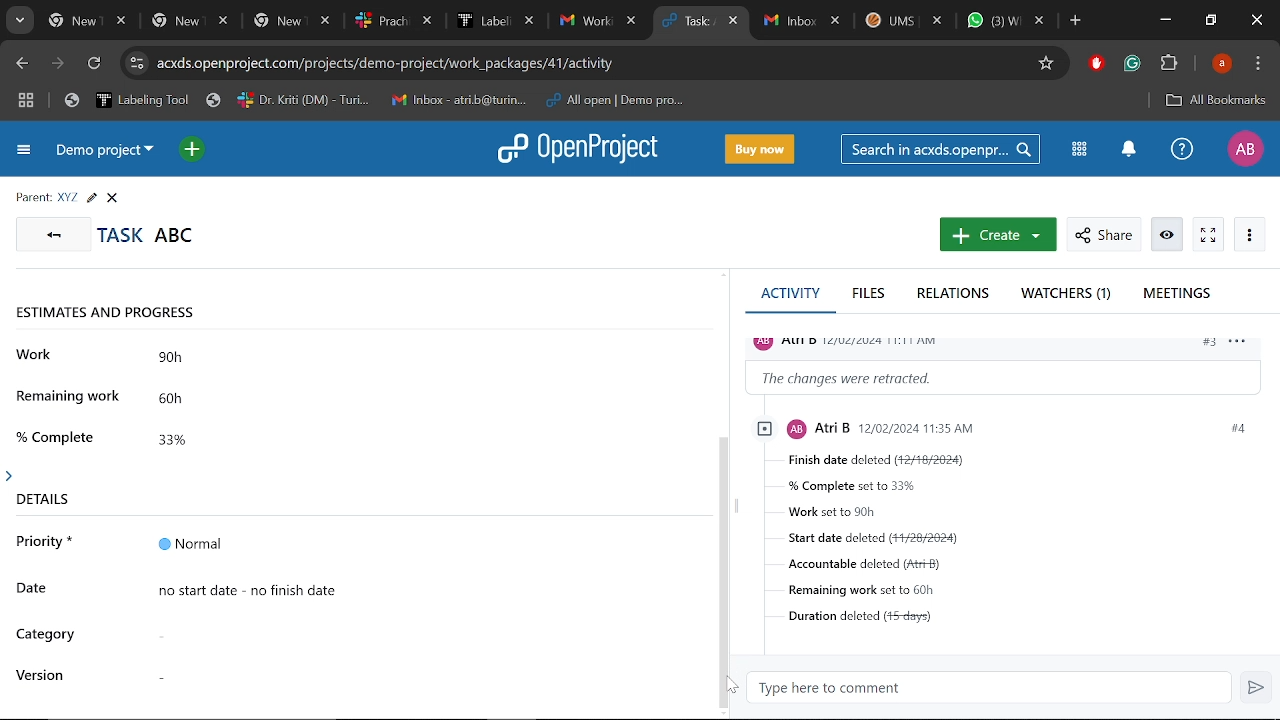 The image size is (1280, 720). I want to click on Meetings, so click(1179, 296).